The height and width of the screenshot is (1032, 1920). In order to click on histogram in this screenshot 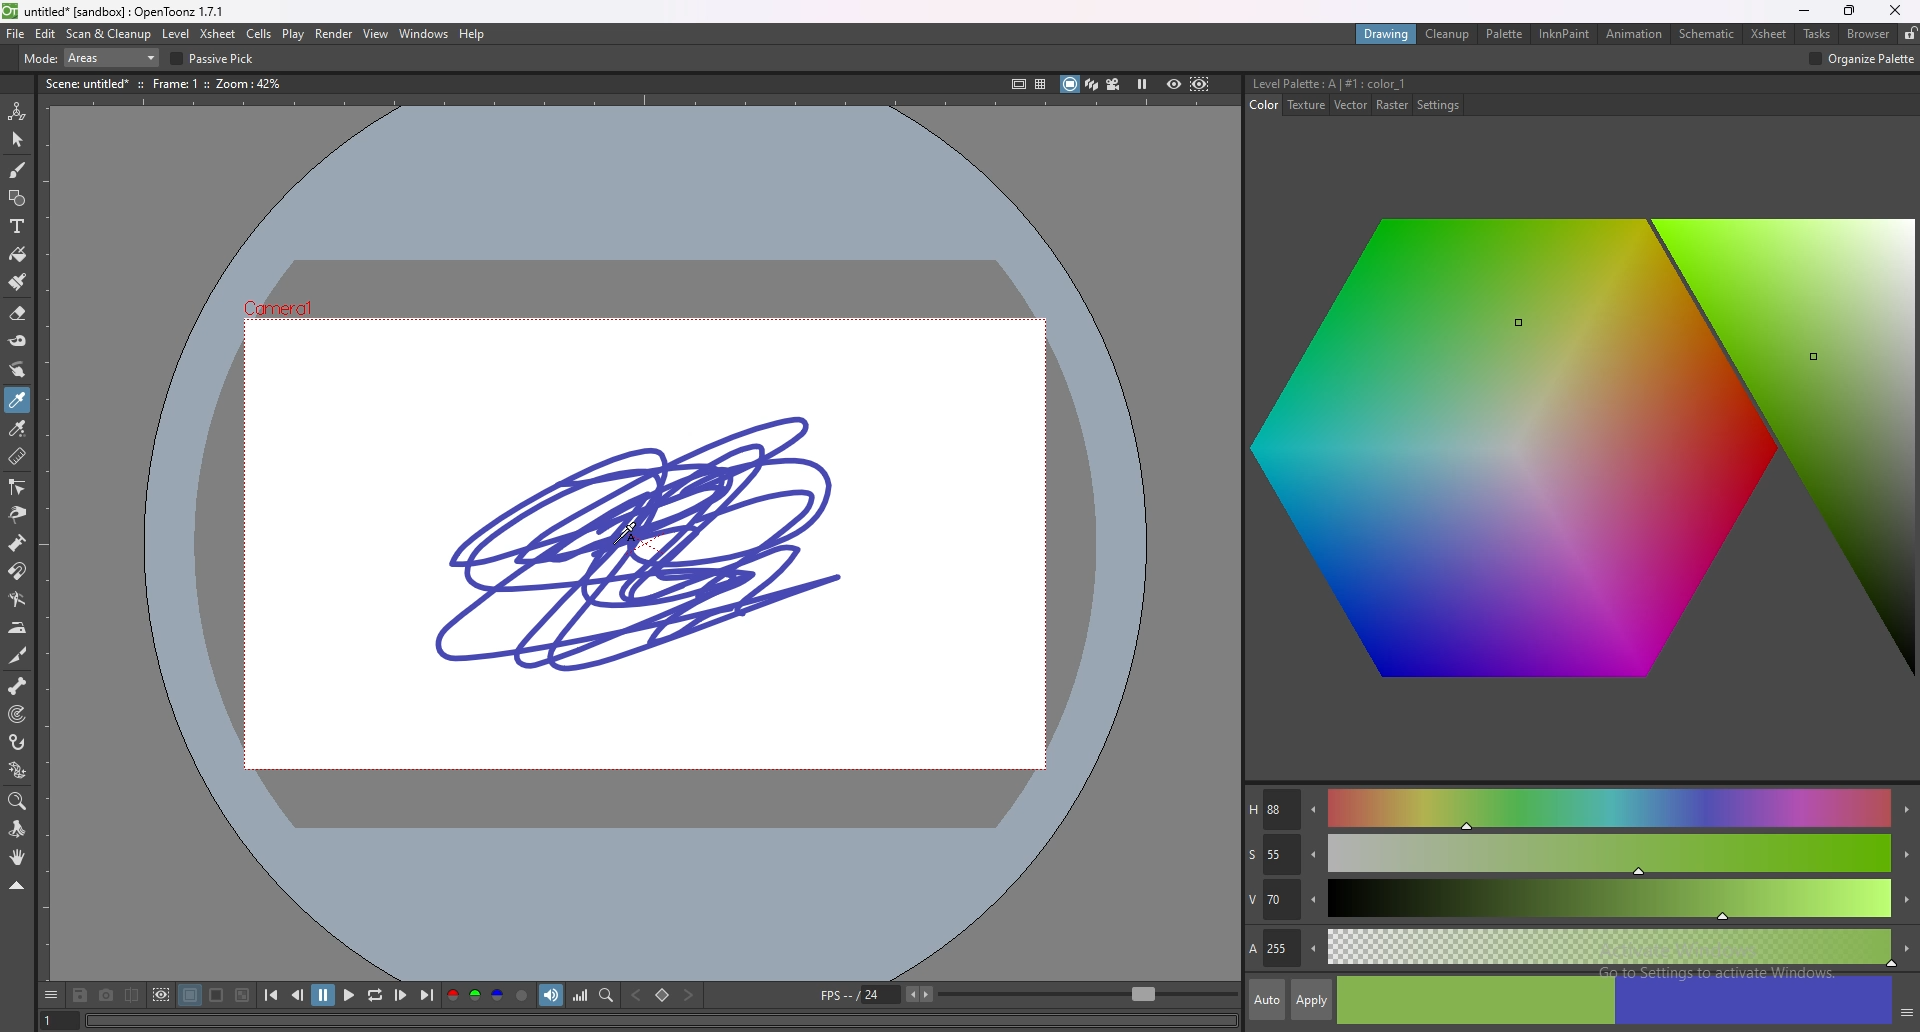, I will do `click(580, 995)`.